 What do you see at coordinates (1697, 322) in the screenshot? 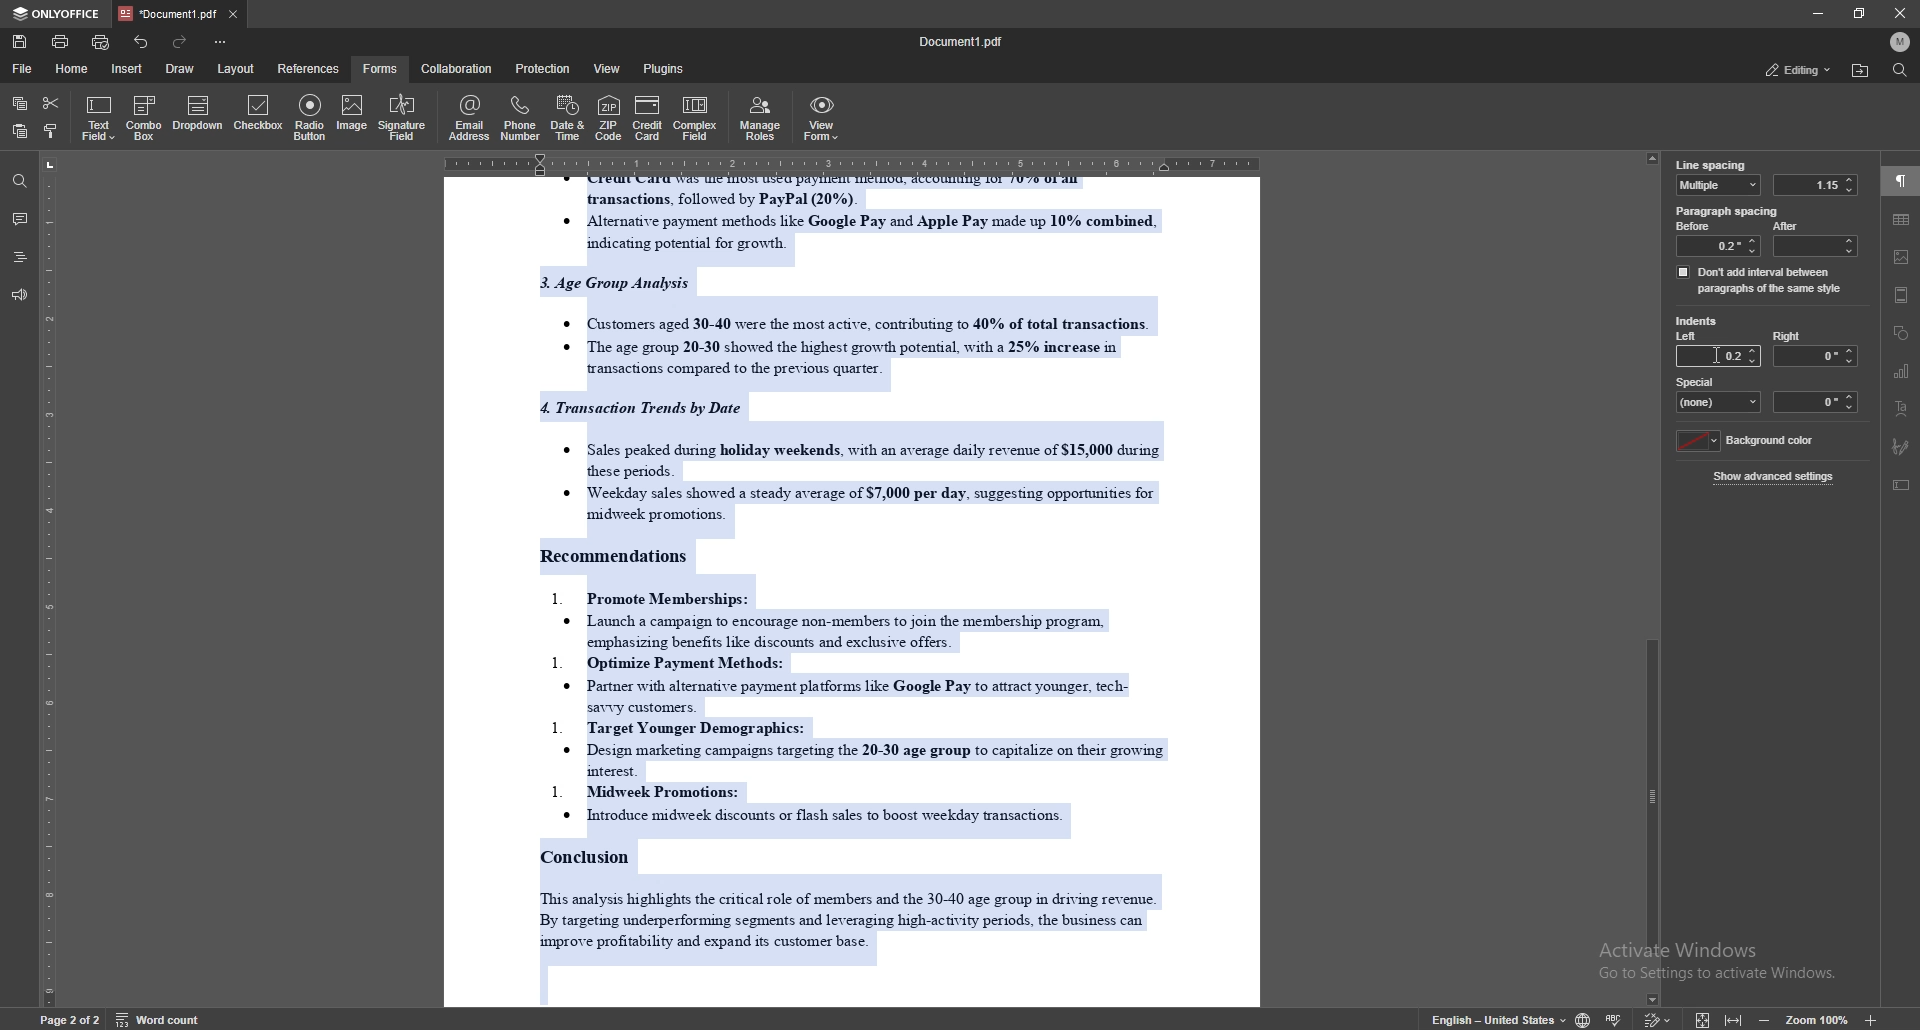
I see `indents` at bounding box center [1697, 322].